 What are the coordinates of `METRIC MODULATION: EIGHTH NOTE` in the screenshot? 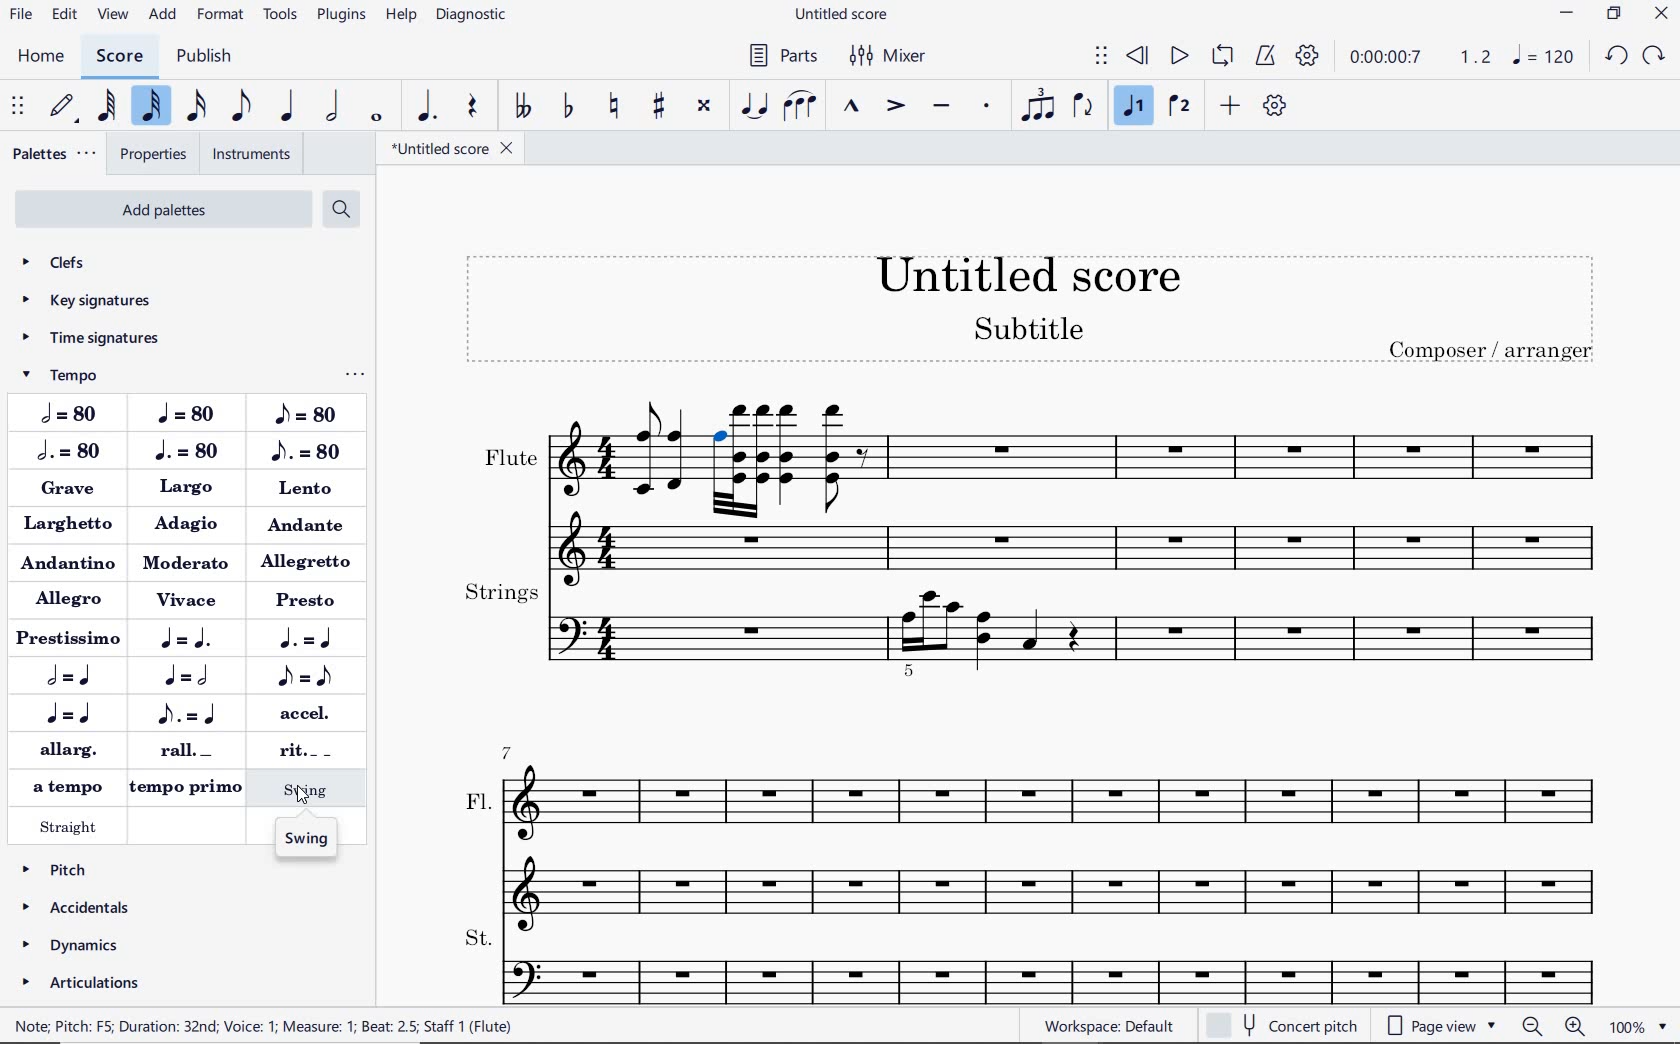 It's located at (303, 676).